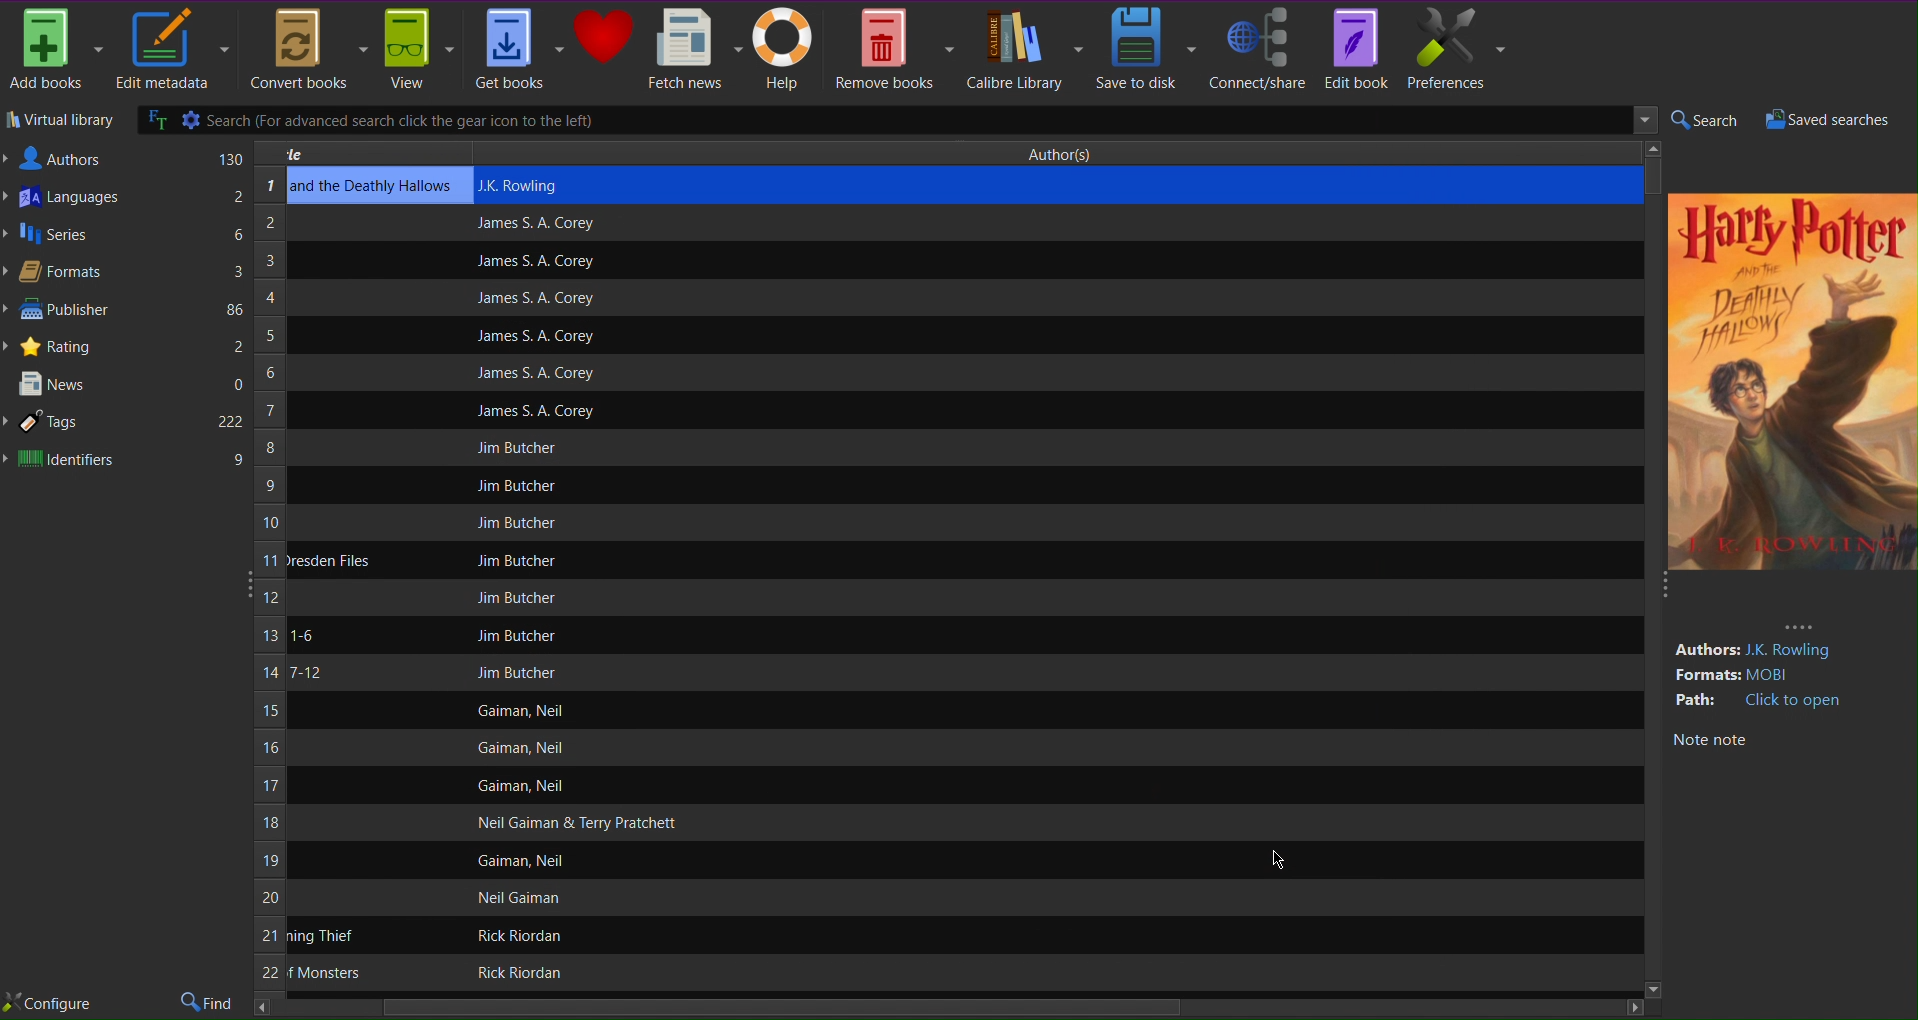  Describe the element at coordinates (1709, 741) in the screenshot. I see `Note note` at that location.